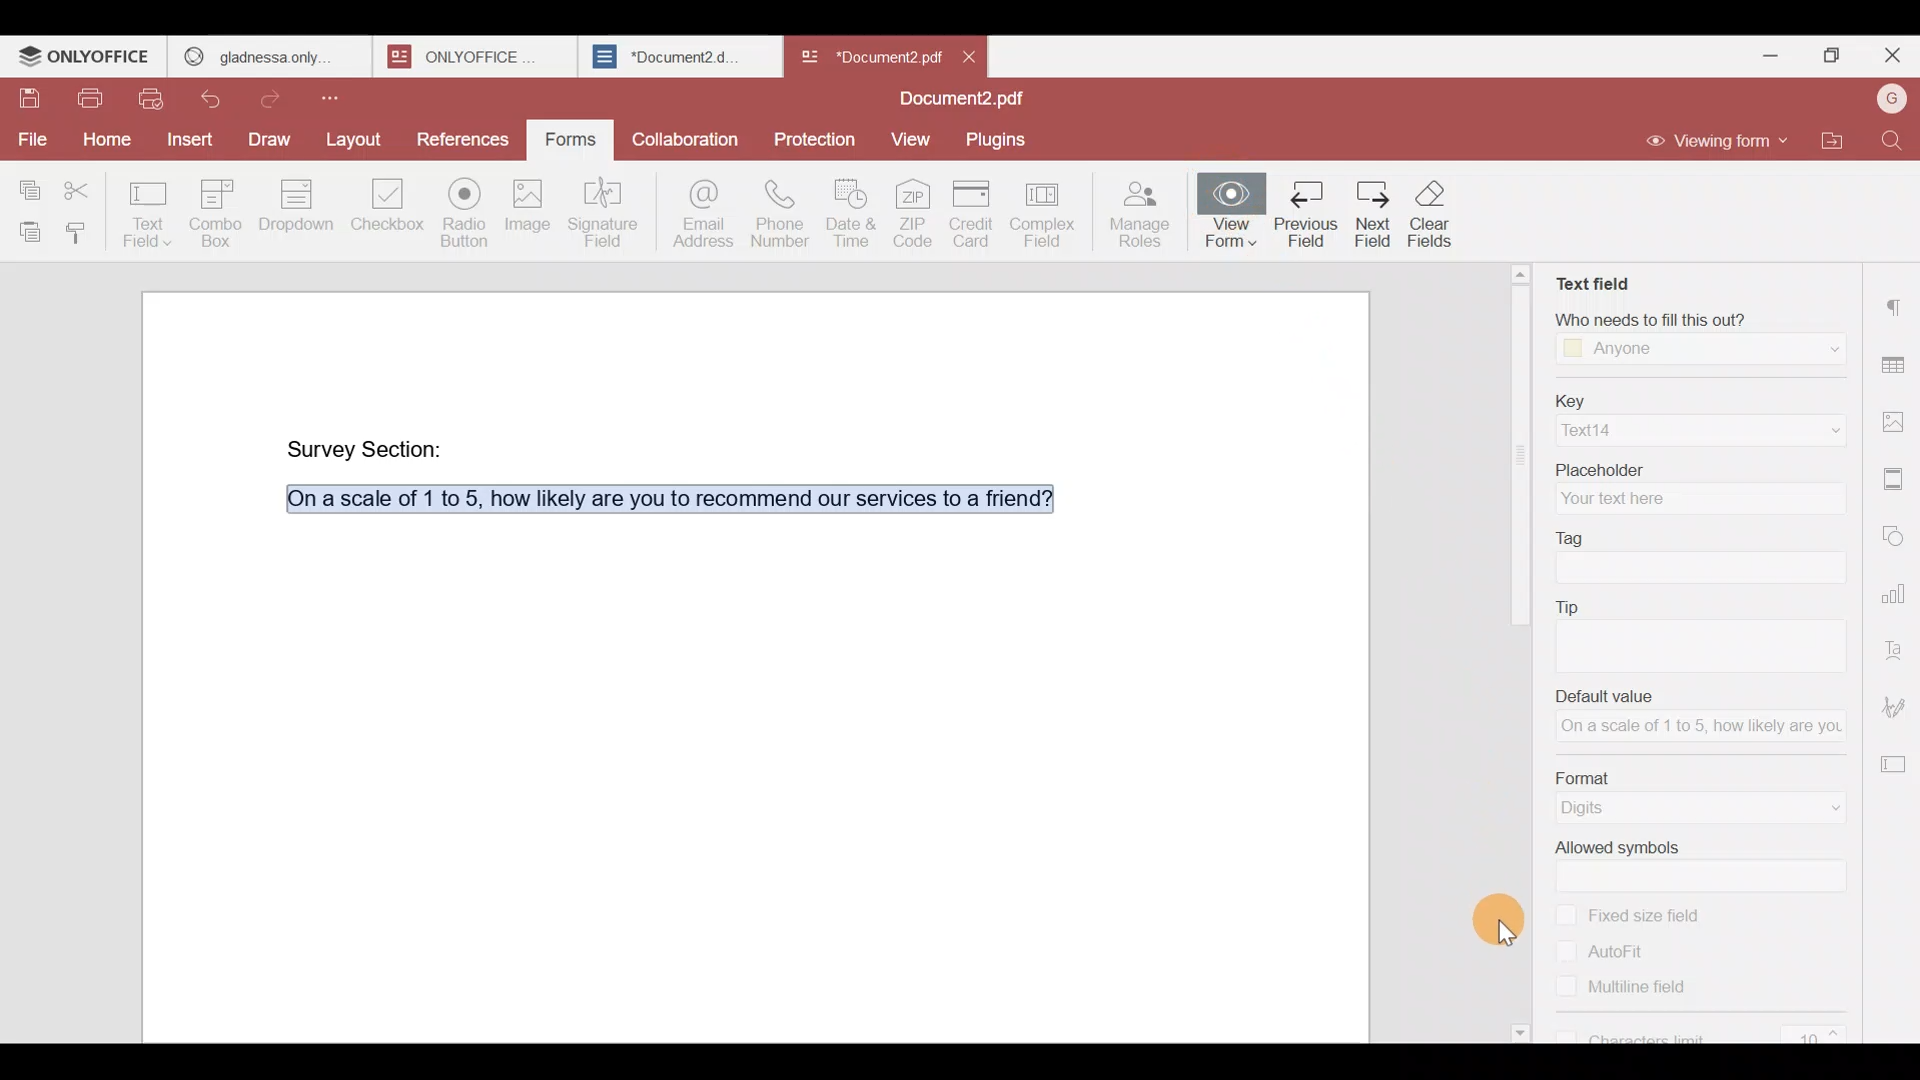 This screenshot has width=1920, height=1080. I want to click on View form, so click(1232, 208).